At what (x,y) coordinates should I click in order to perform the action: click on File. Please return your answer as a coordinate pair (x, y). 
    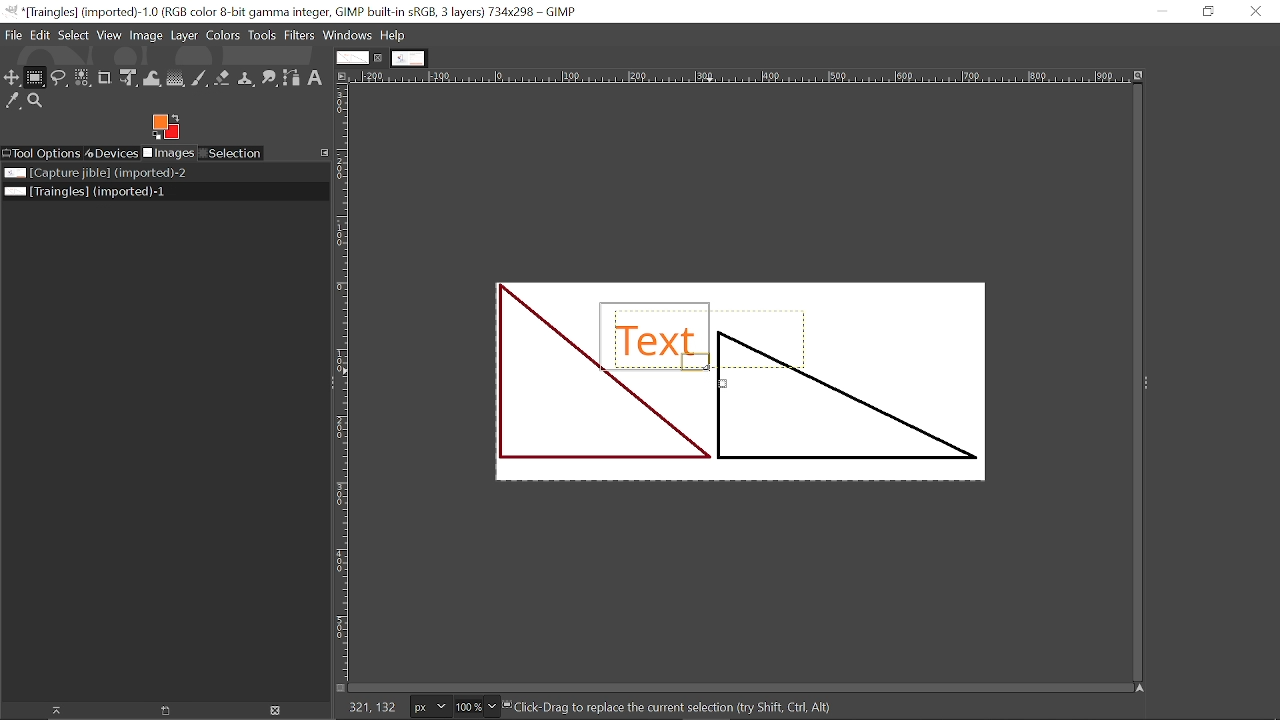
    Looking at the image, I should click on (13, 35).